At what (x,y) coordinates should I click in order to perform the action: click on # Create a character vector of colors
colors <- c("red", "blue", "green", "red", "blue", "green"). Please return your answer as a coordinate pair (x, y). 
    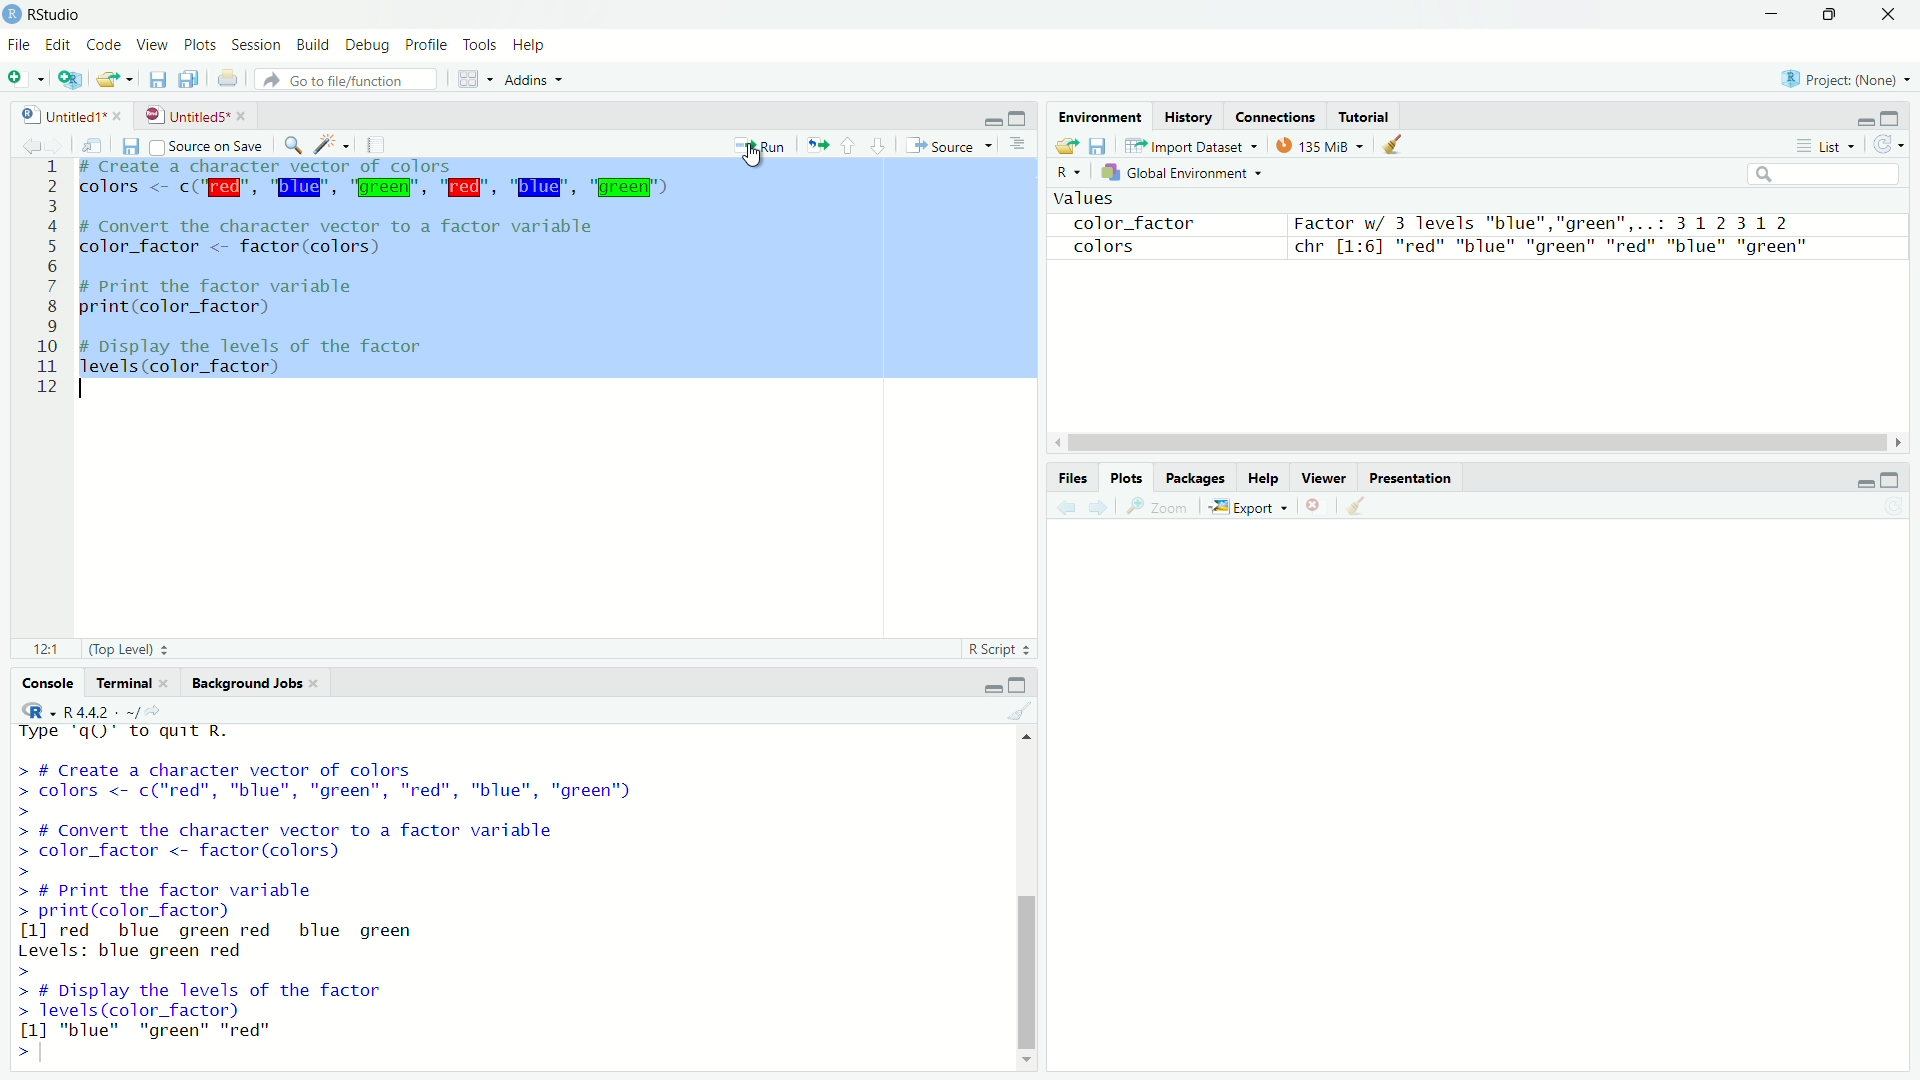
    Looking at the image, I should click on (352, 778).